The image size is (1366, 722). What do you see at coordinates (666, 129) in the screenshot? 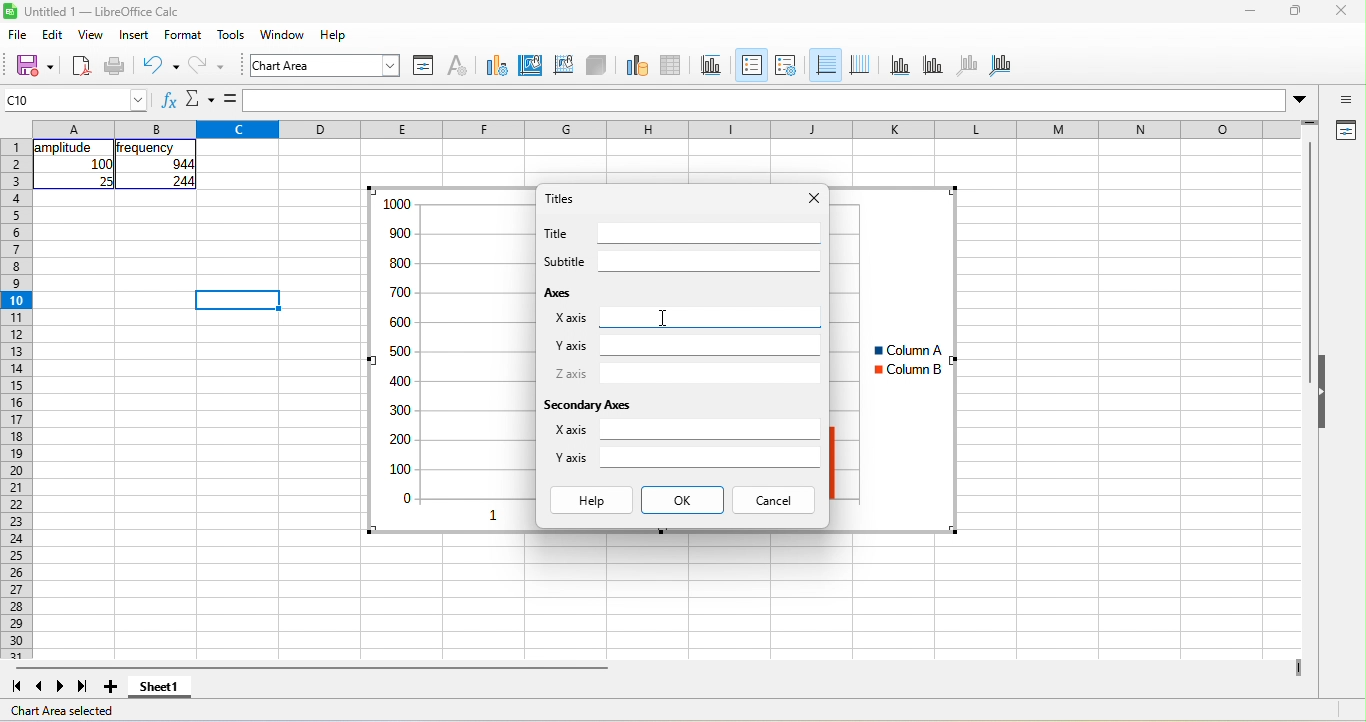
I see `column headings` at bounding box center [666, 129].